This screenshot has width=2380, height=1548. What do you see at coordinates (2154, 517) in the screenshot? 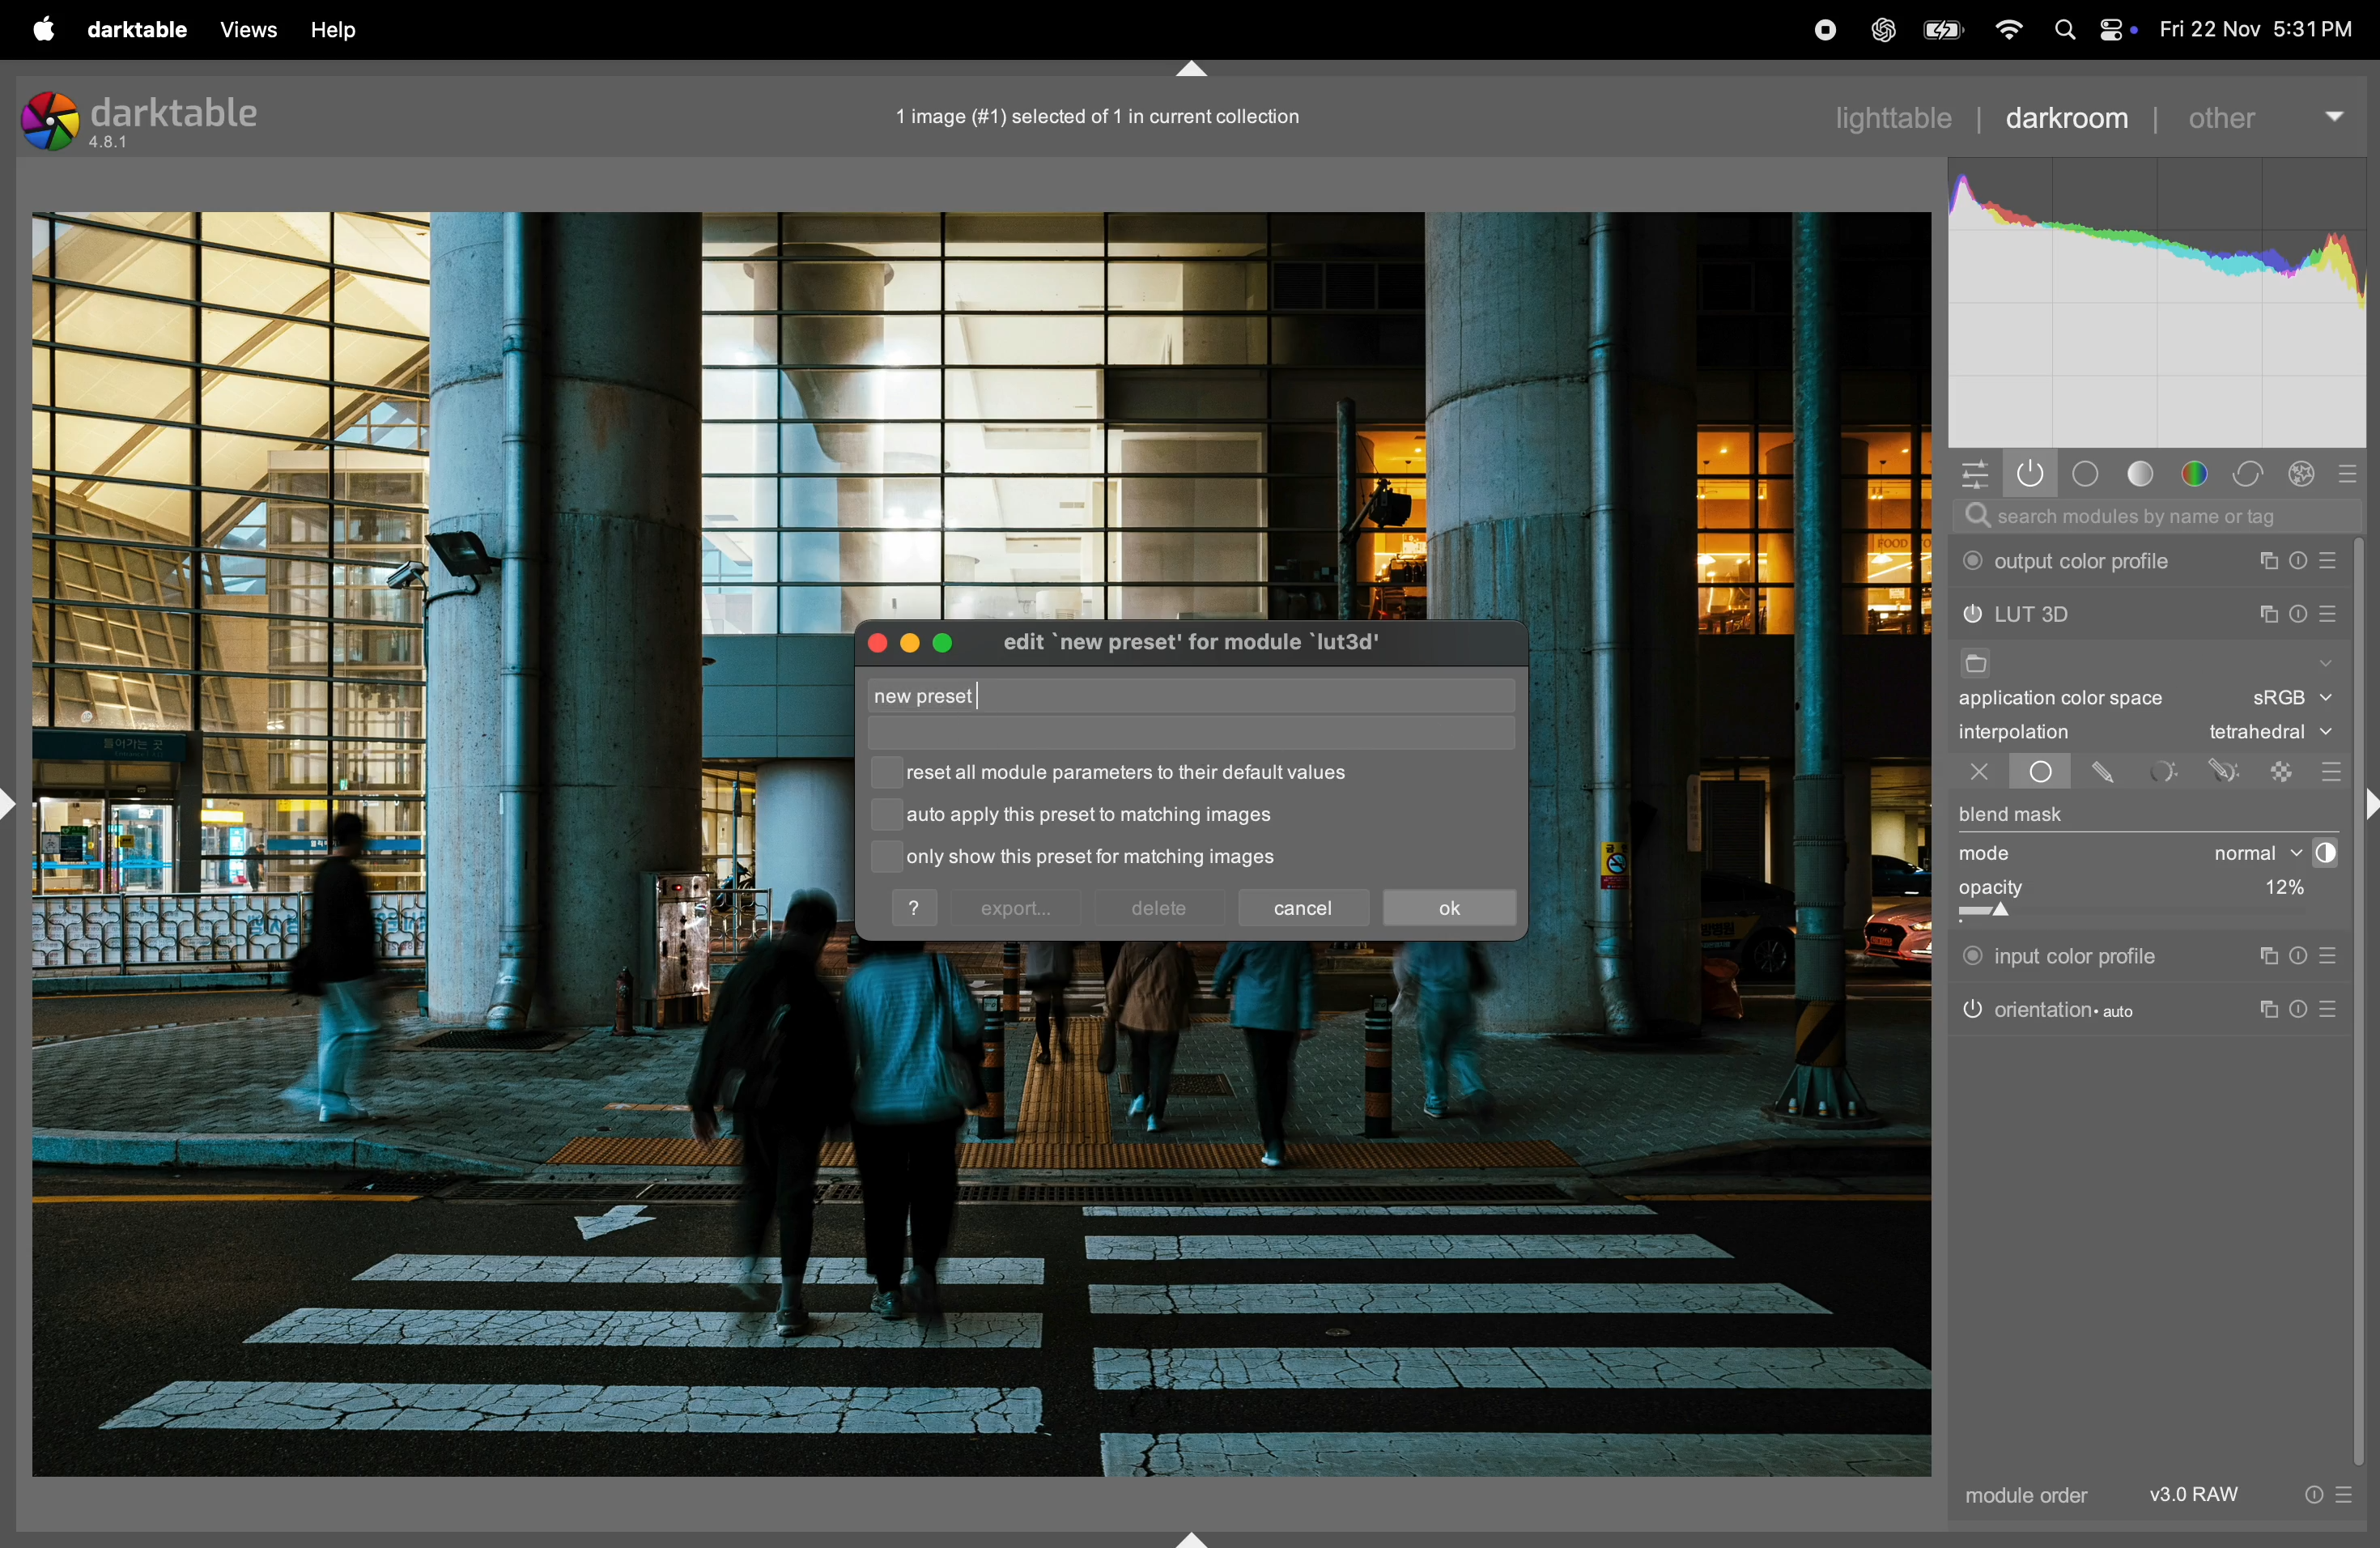
I see `searchbar` at bounding box center [2154, 517].